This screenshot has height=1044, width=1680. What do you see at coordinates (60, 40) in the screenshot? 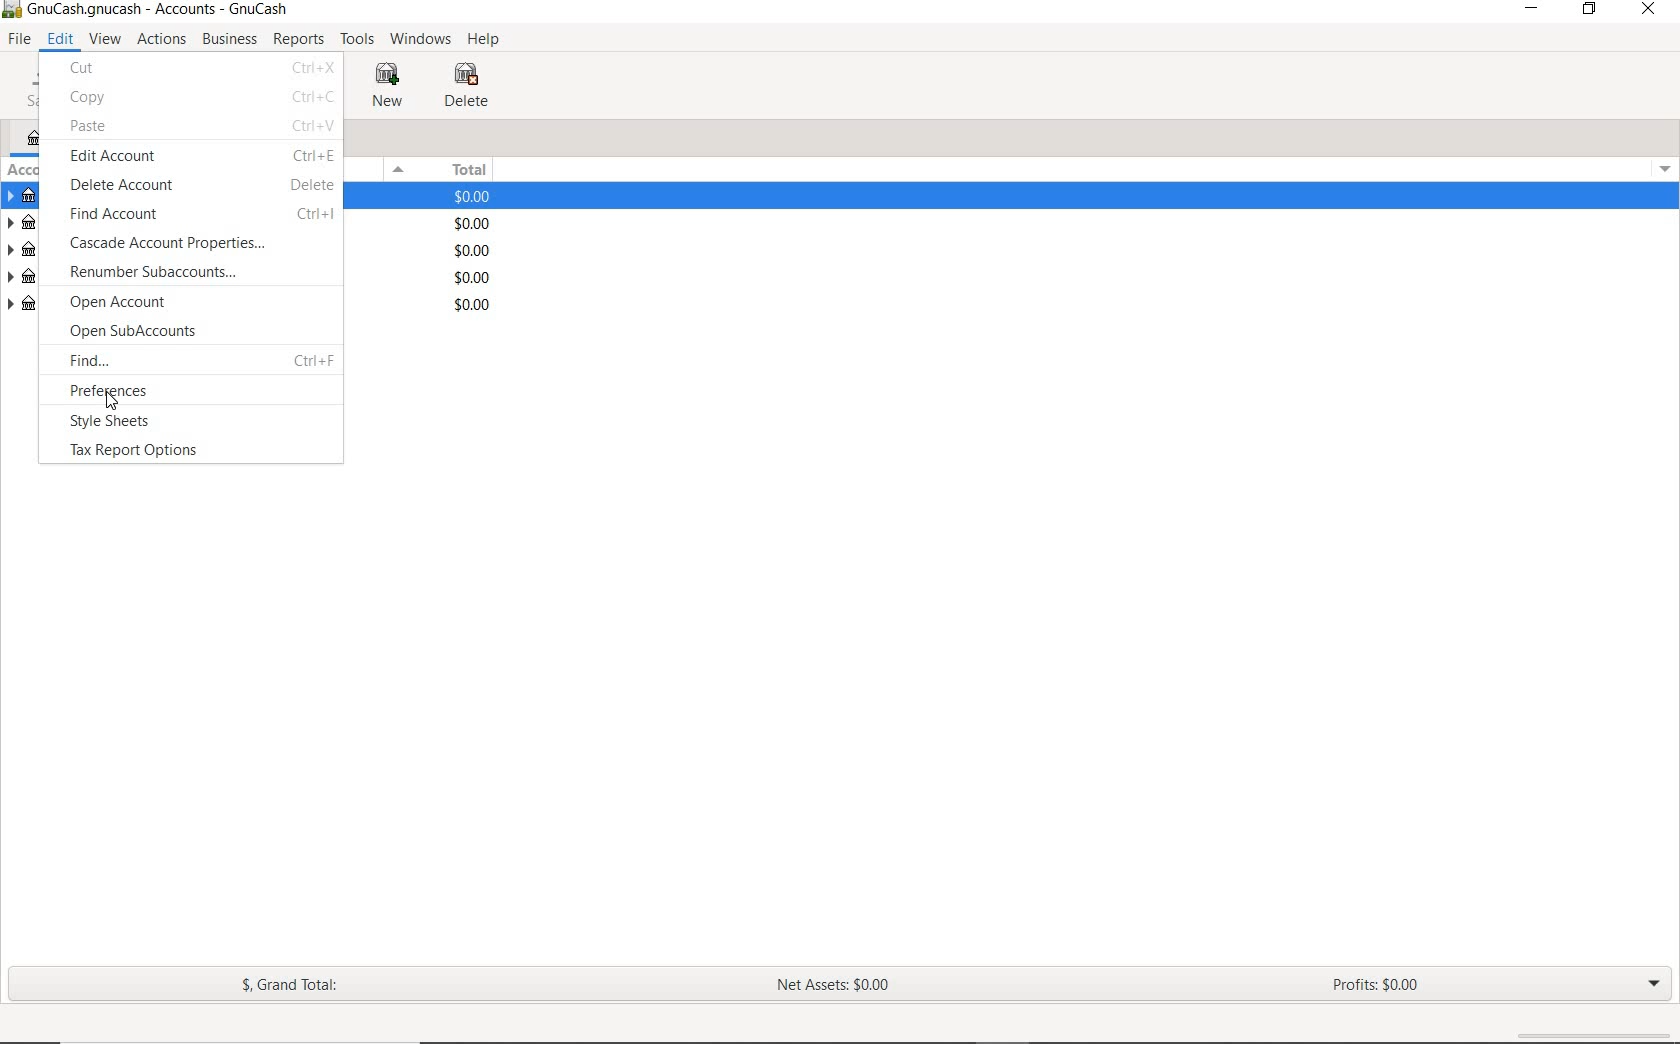
I see `EDIT` at bounding box center [60, 40].